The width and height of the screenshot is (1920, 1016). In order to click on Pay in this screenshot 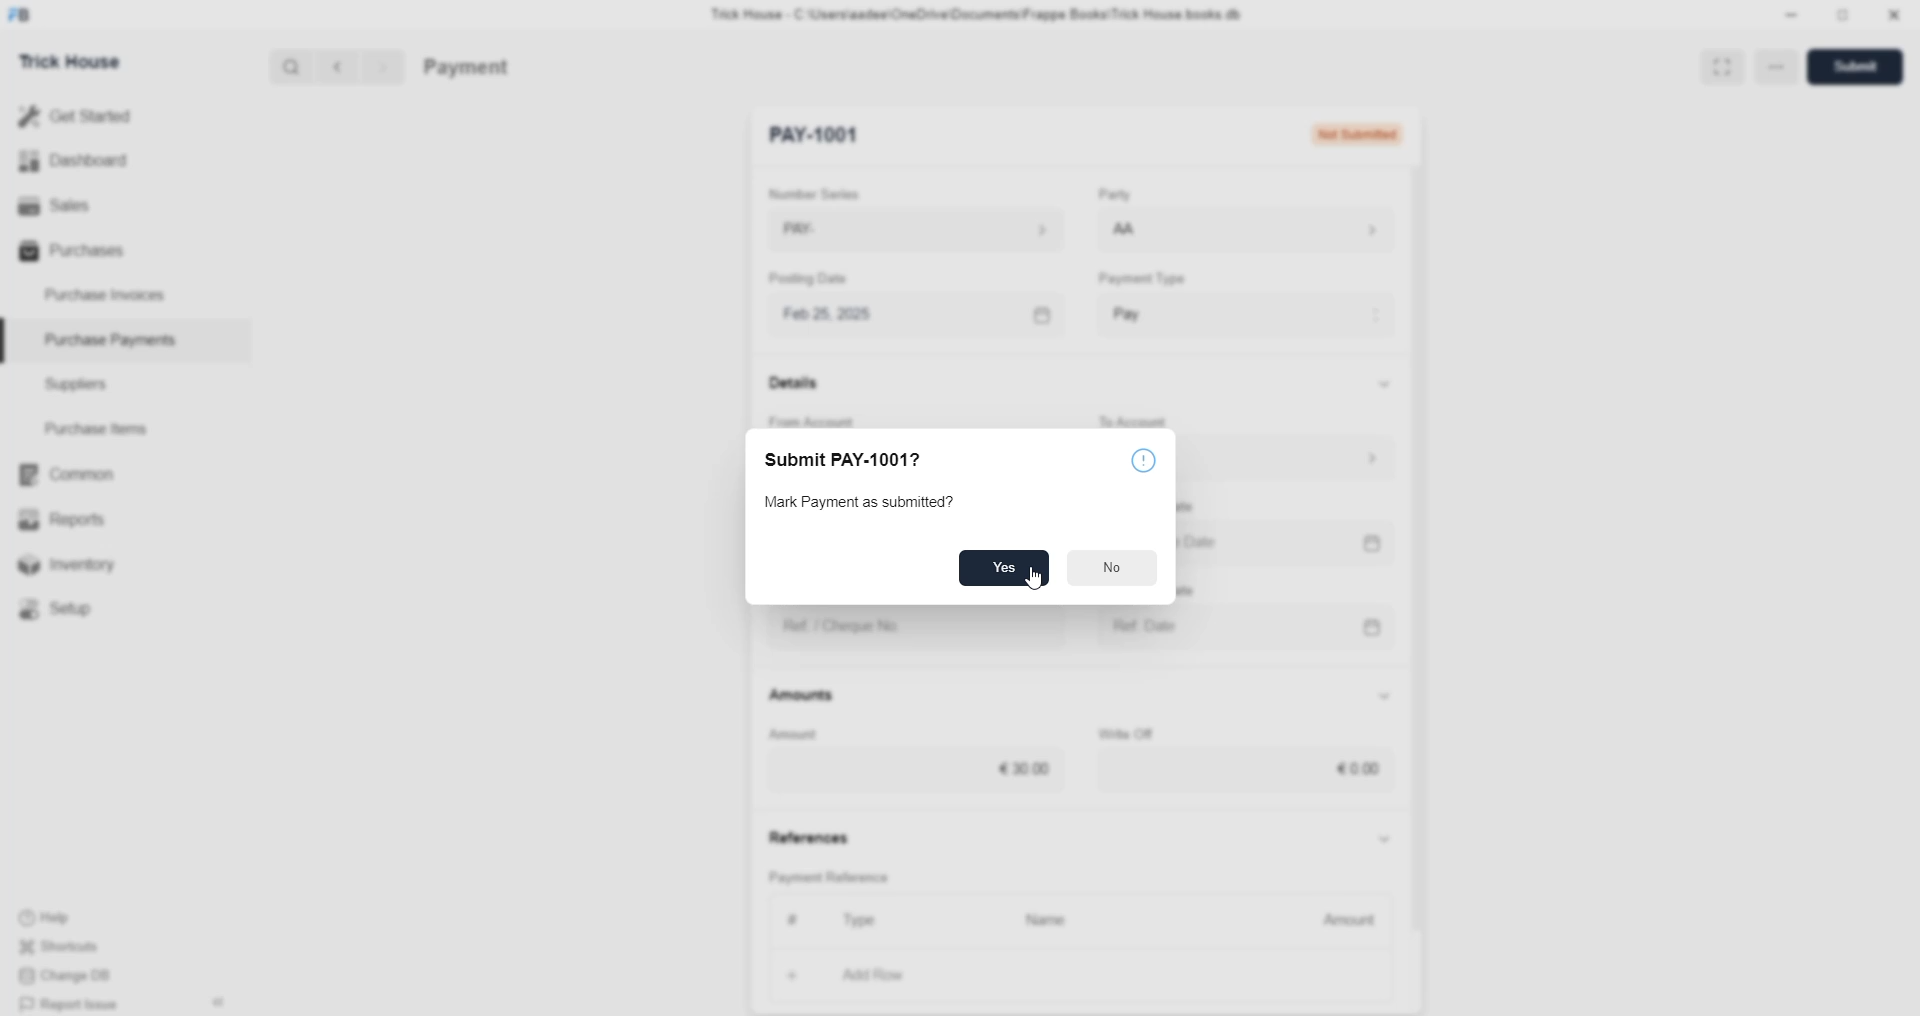, I will do `click(1169, 309)`.